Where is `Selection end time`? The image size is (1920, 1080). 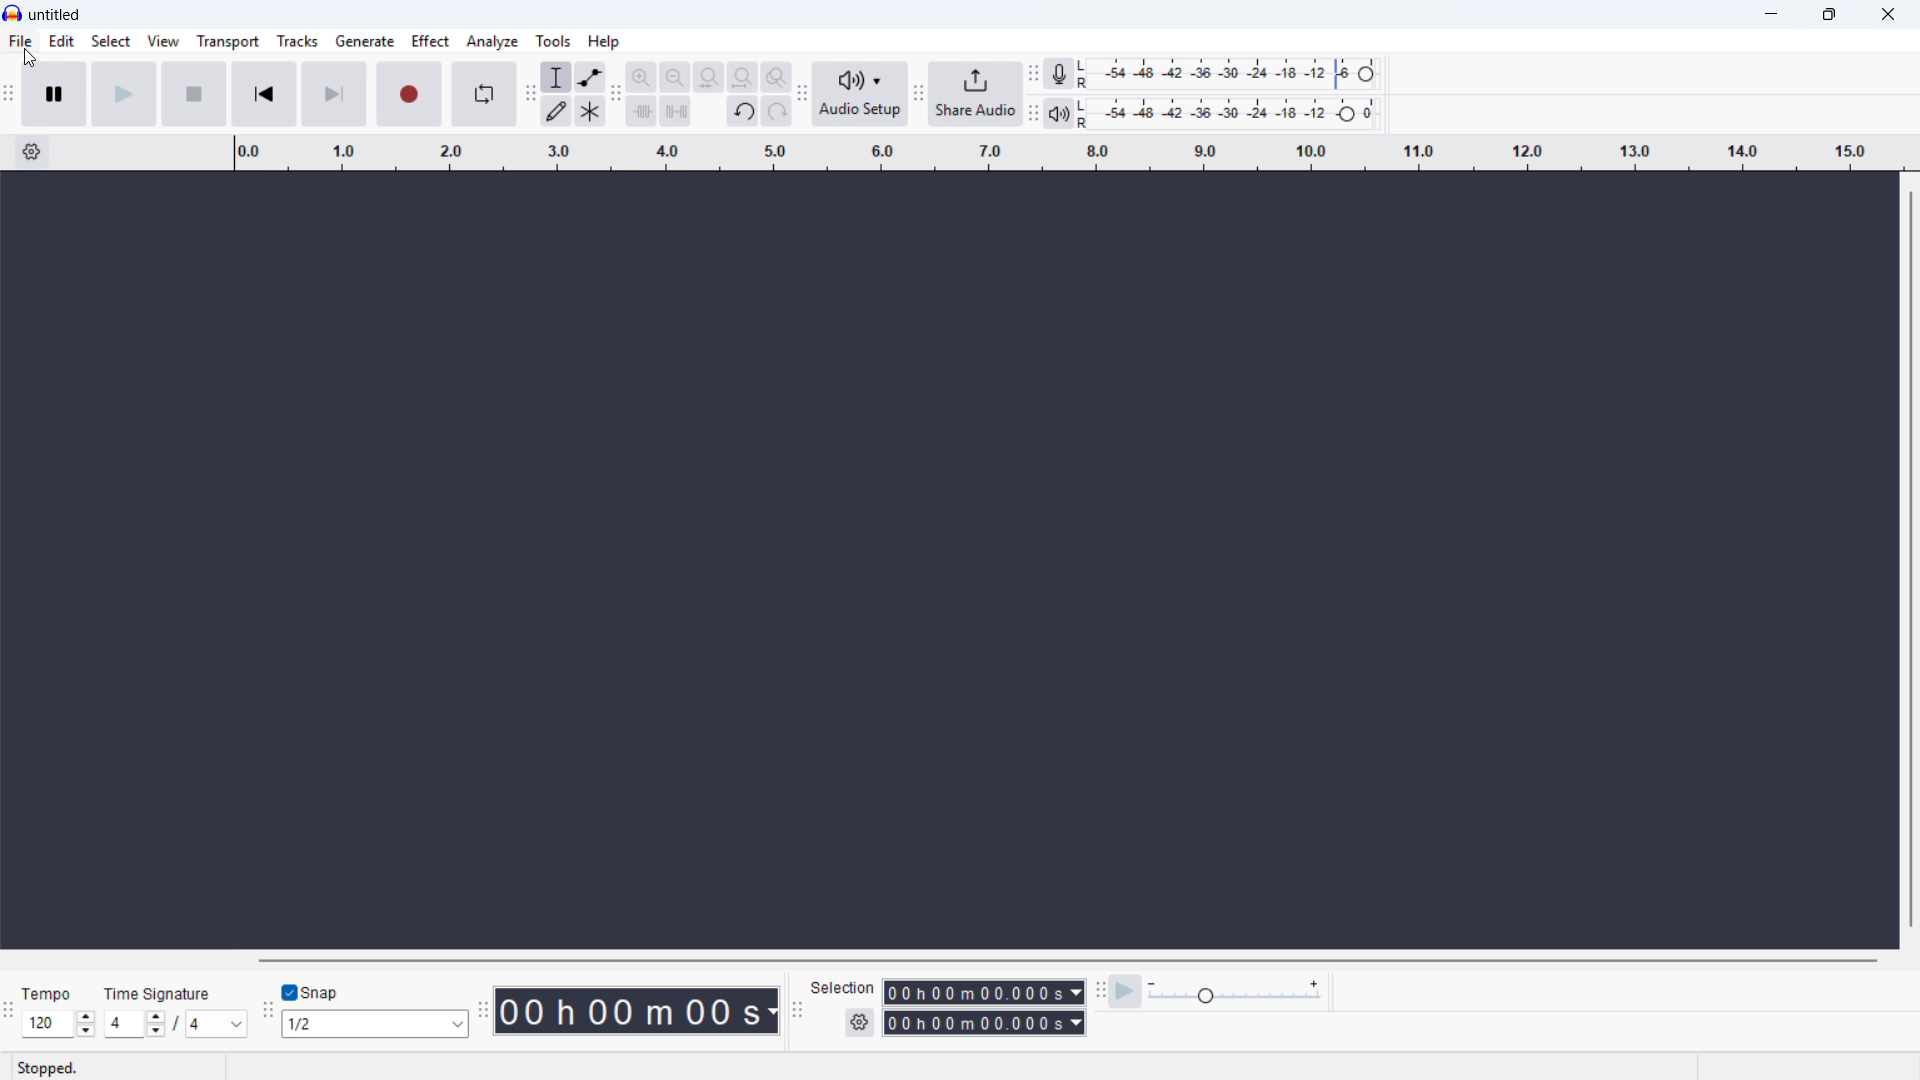
Selection end time is located at coordinates (983, 1023).